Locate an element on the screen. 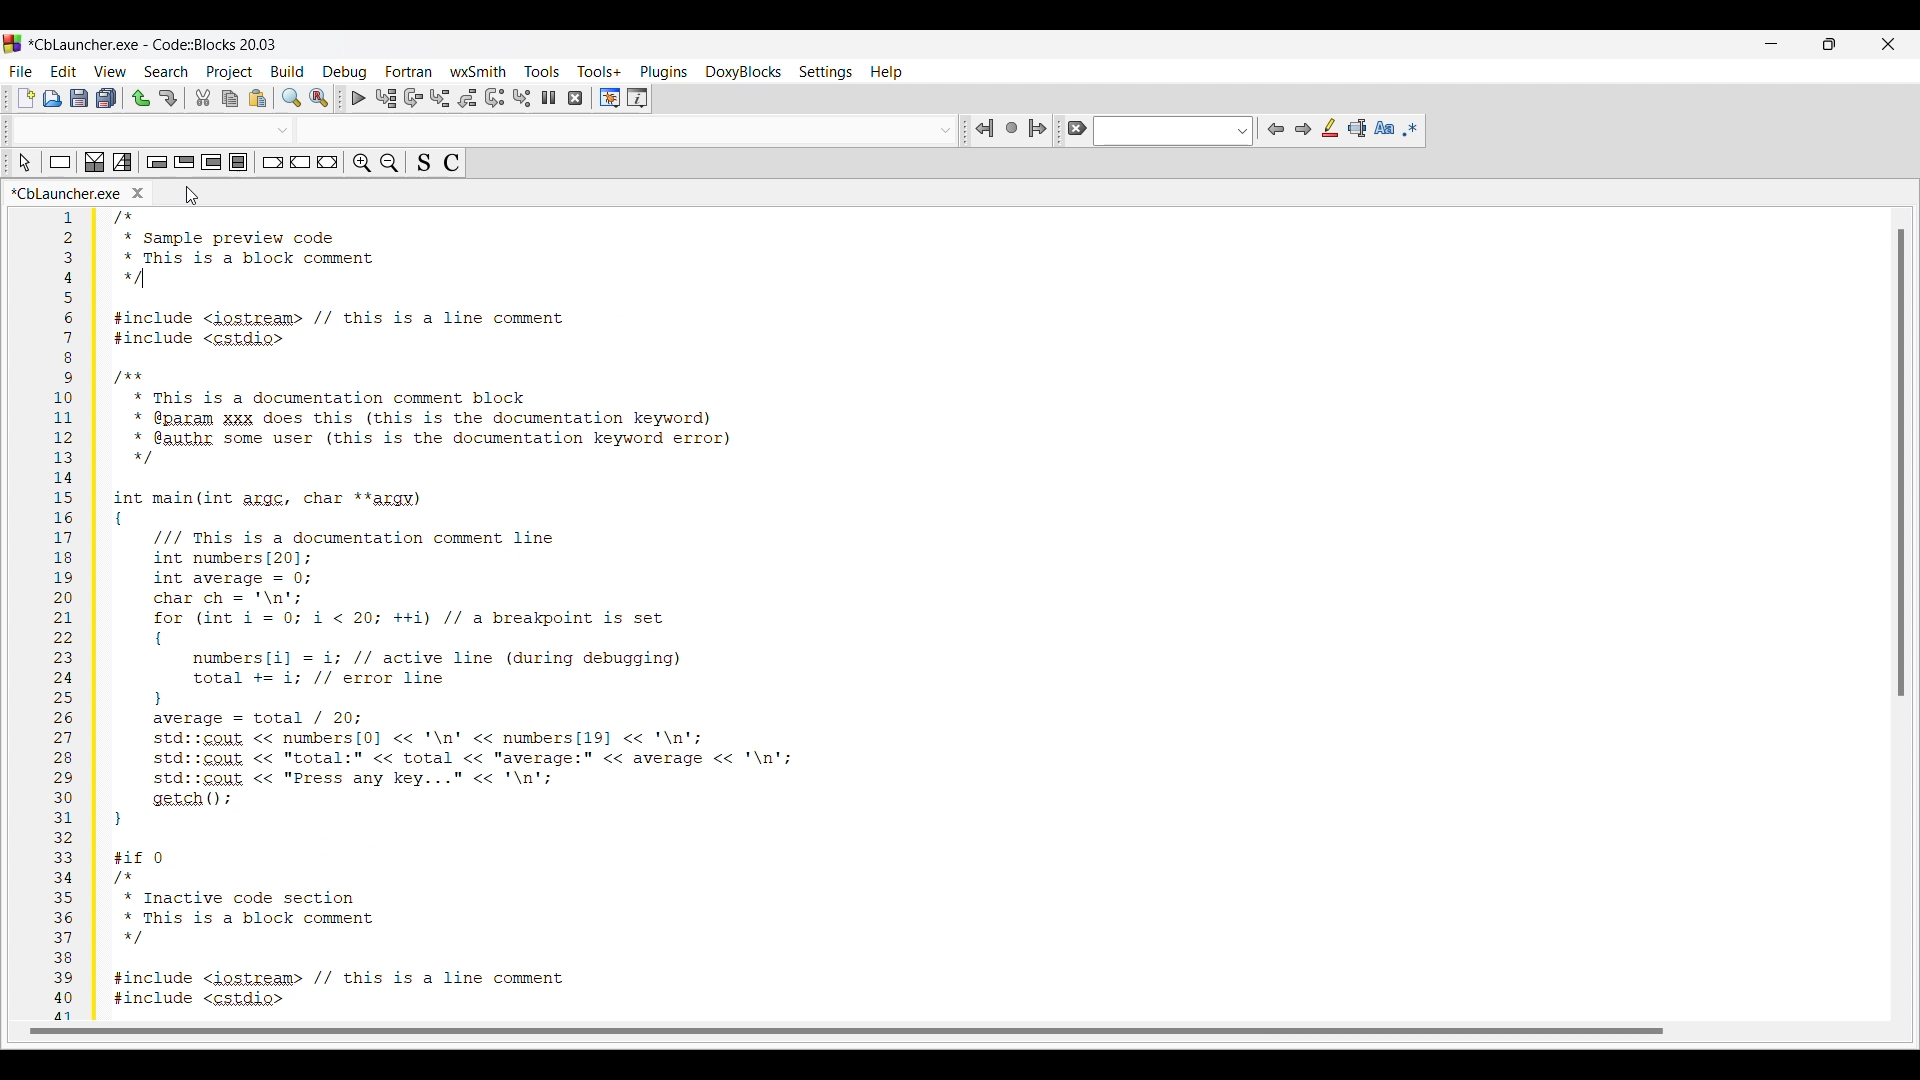  Current code is located at coordinates (686, 615).